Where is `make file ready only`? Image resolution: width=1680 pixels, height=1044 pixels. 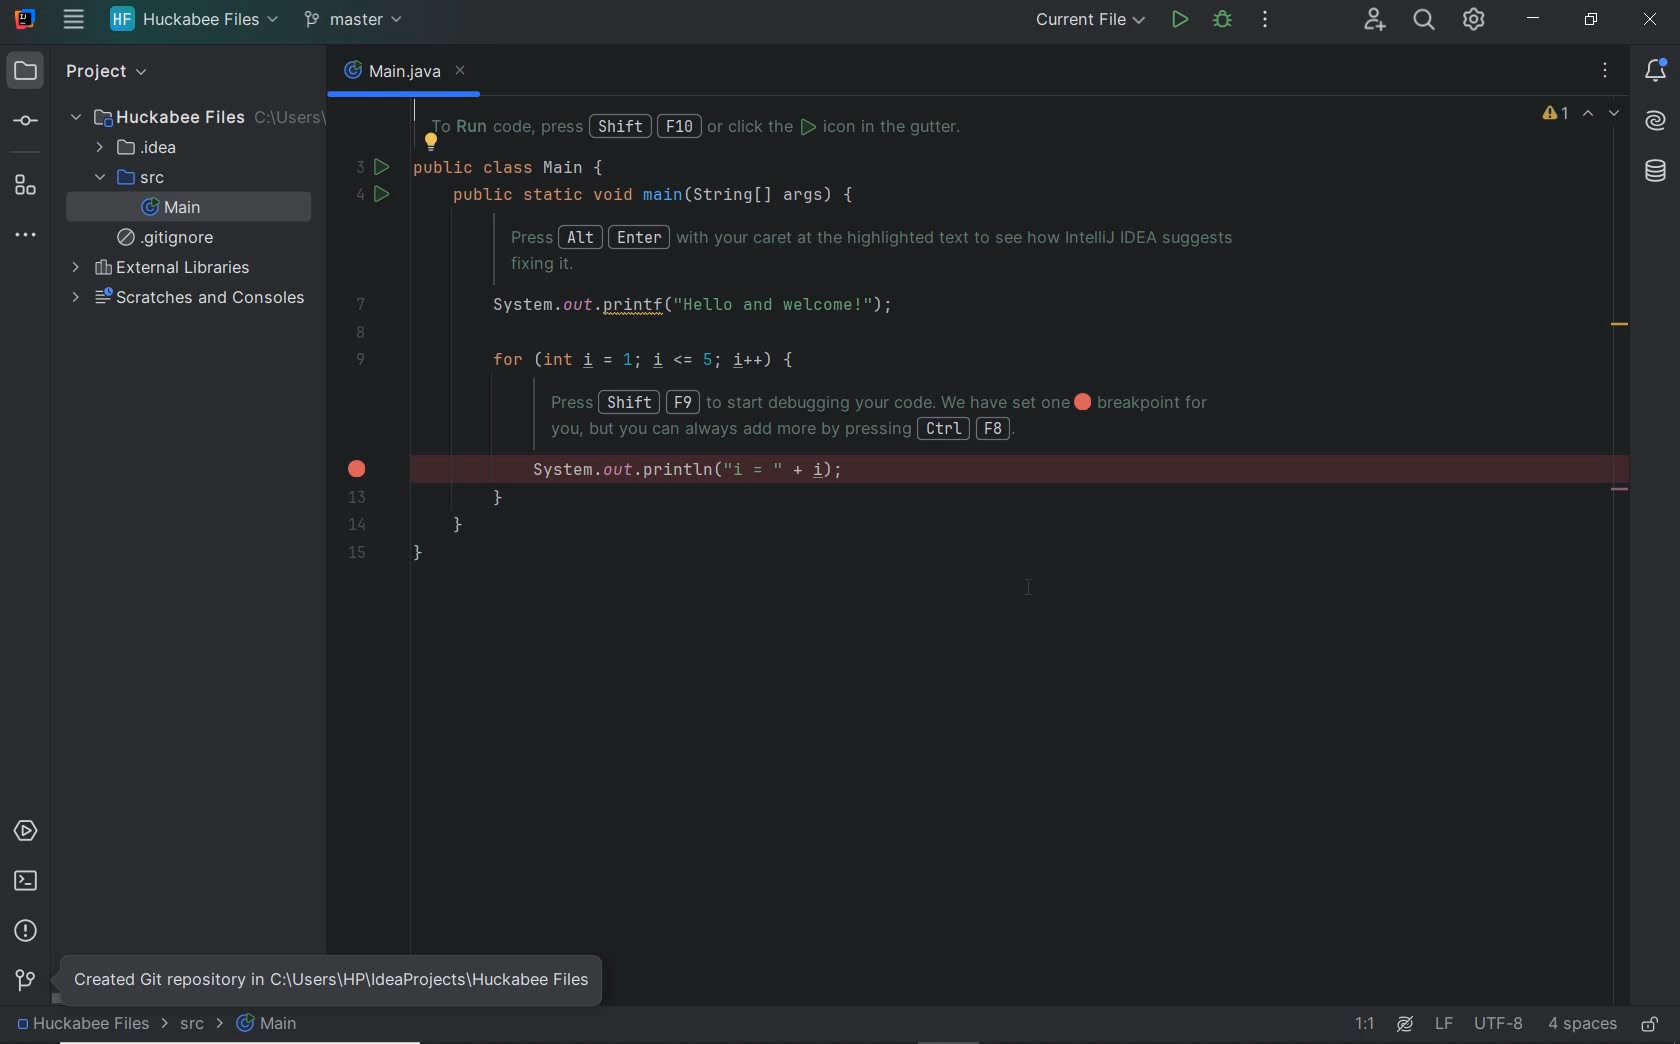 make file ready only is located at coordinates (1648, 1023).